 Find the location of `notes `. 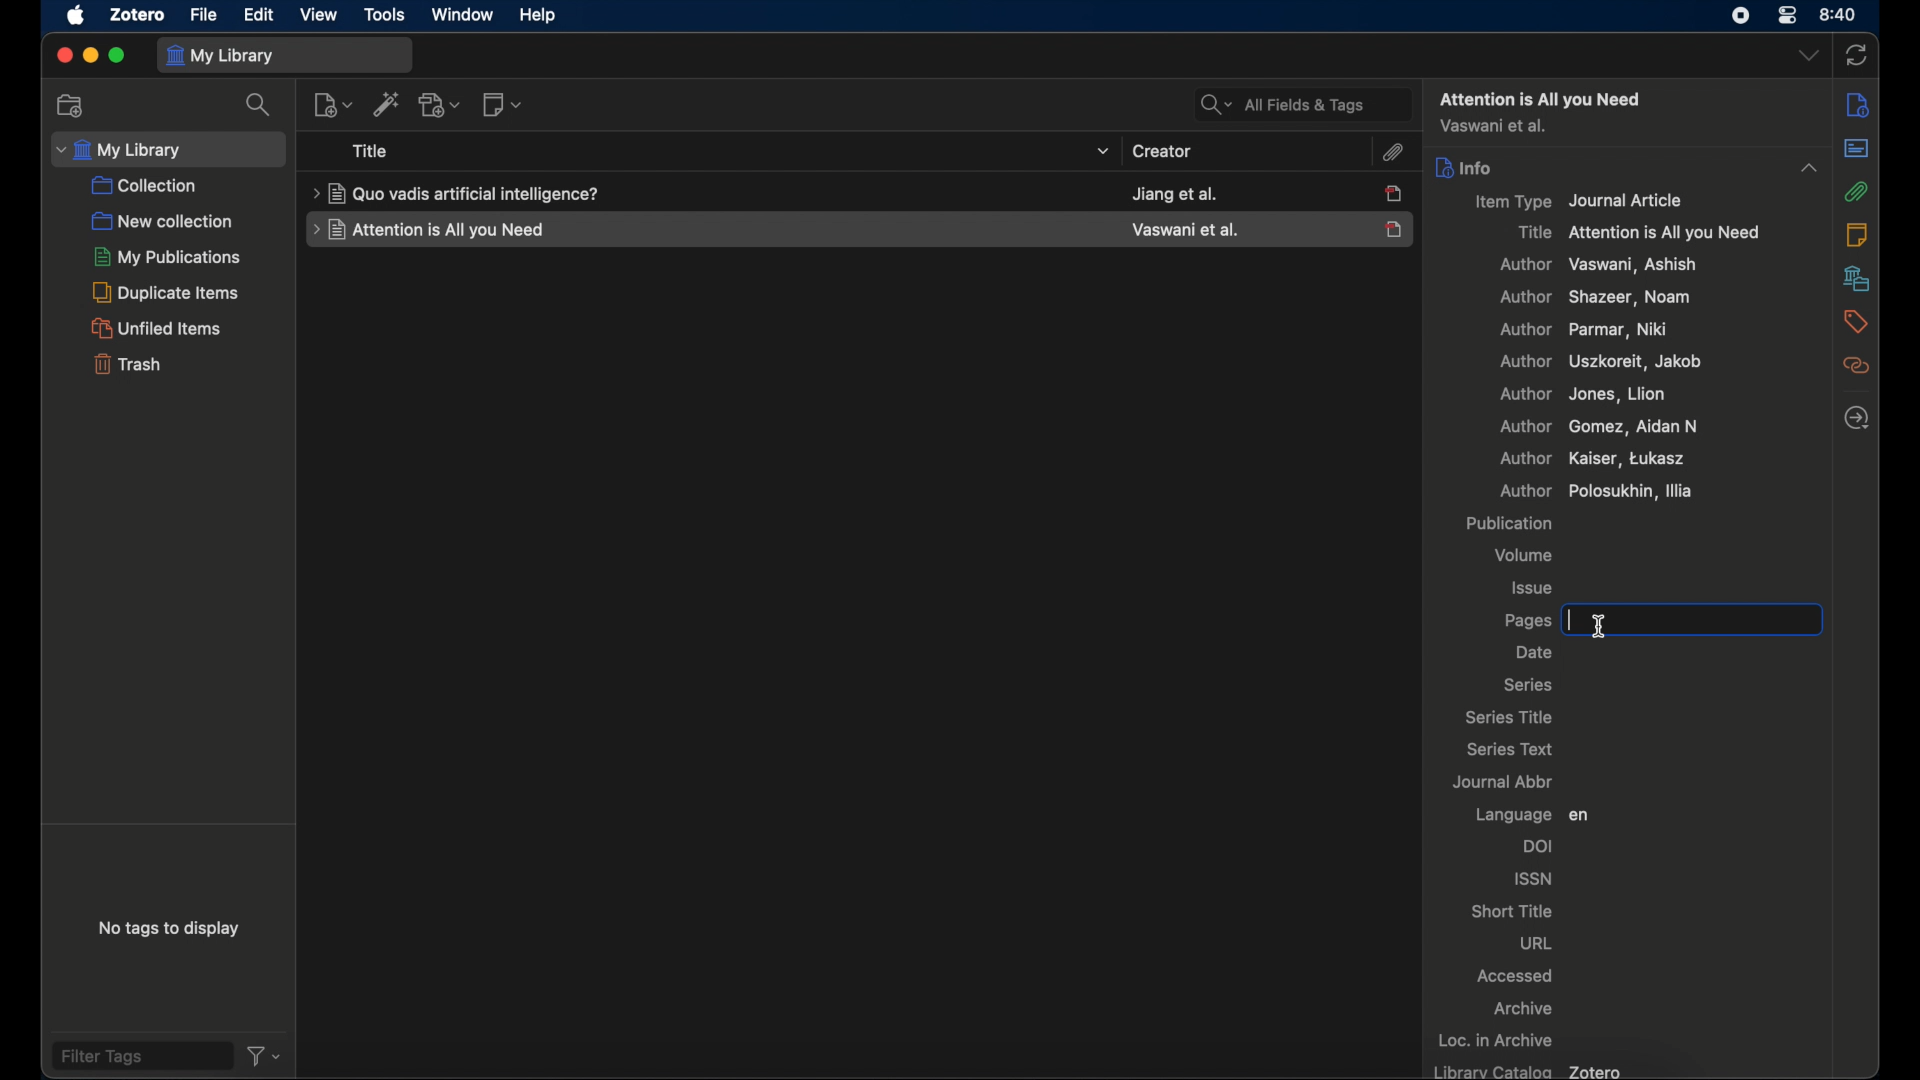

notes  is located at coordinates (1859, 236).